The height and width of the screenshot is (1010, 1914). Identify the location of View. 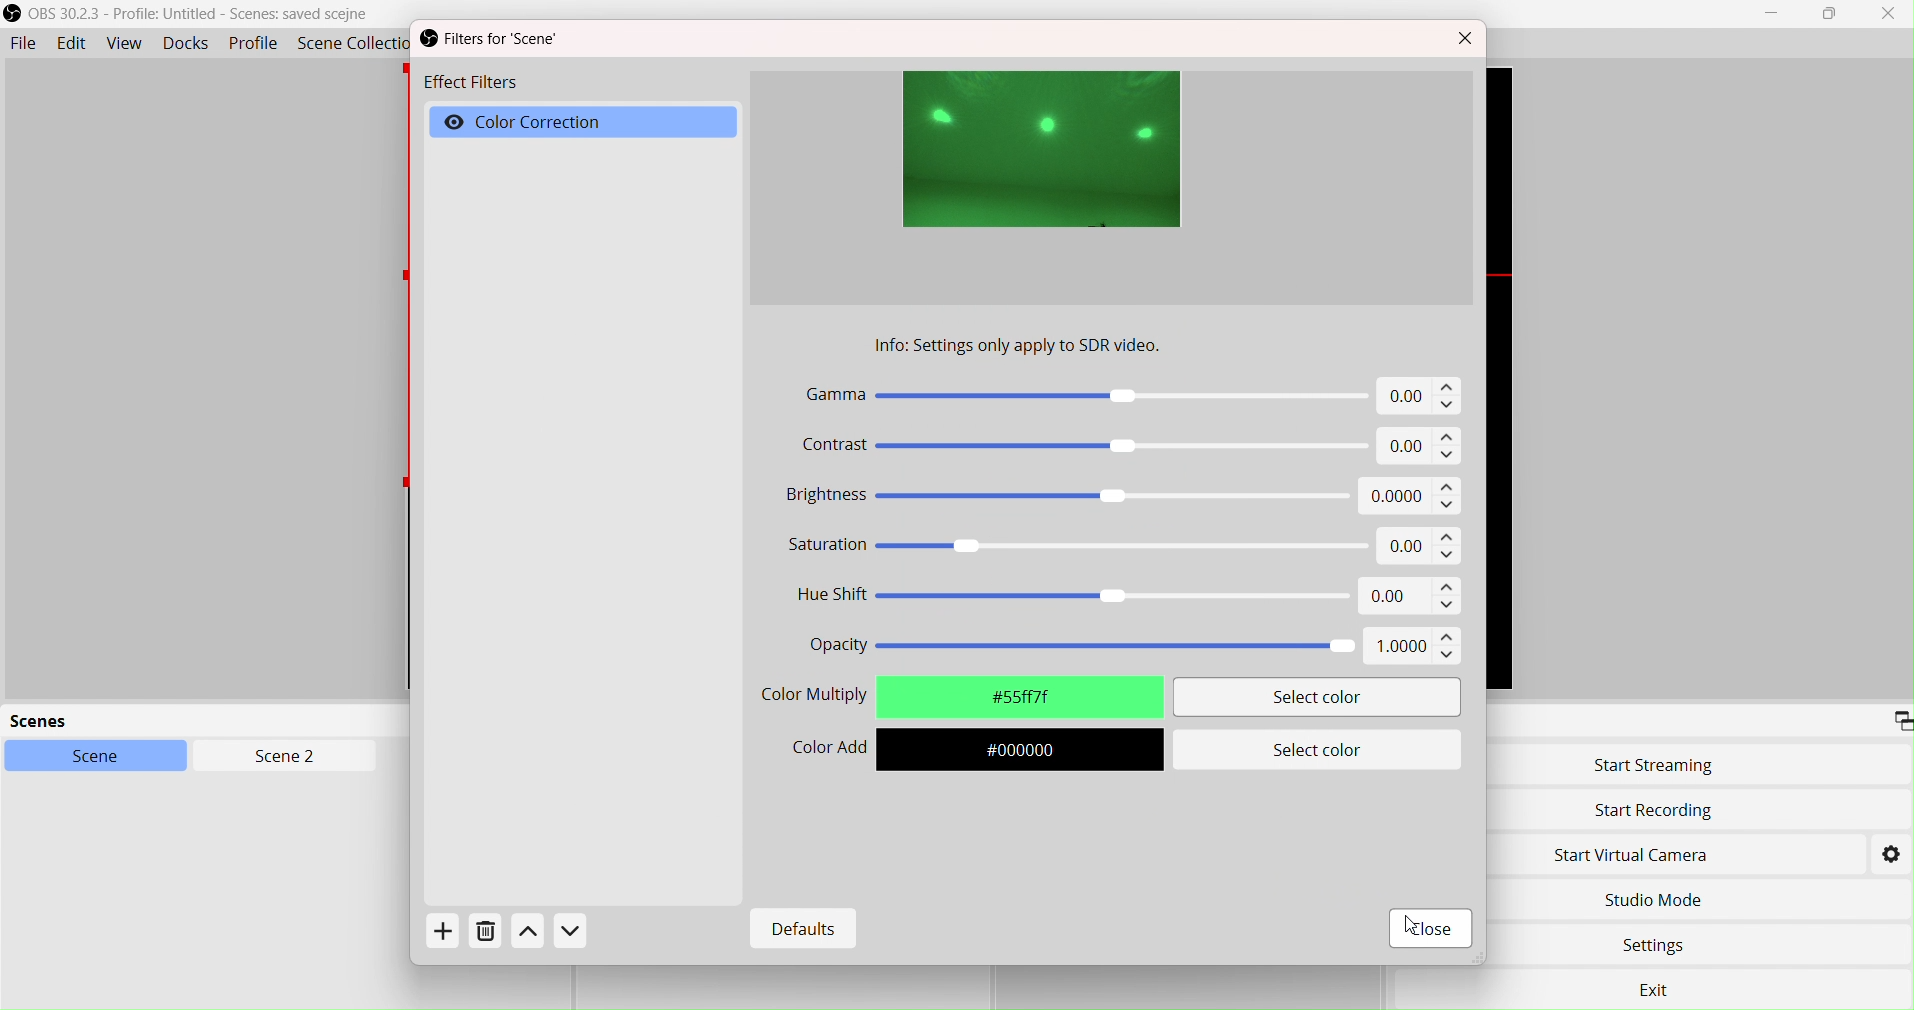
(125, 44).